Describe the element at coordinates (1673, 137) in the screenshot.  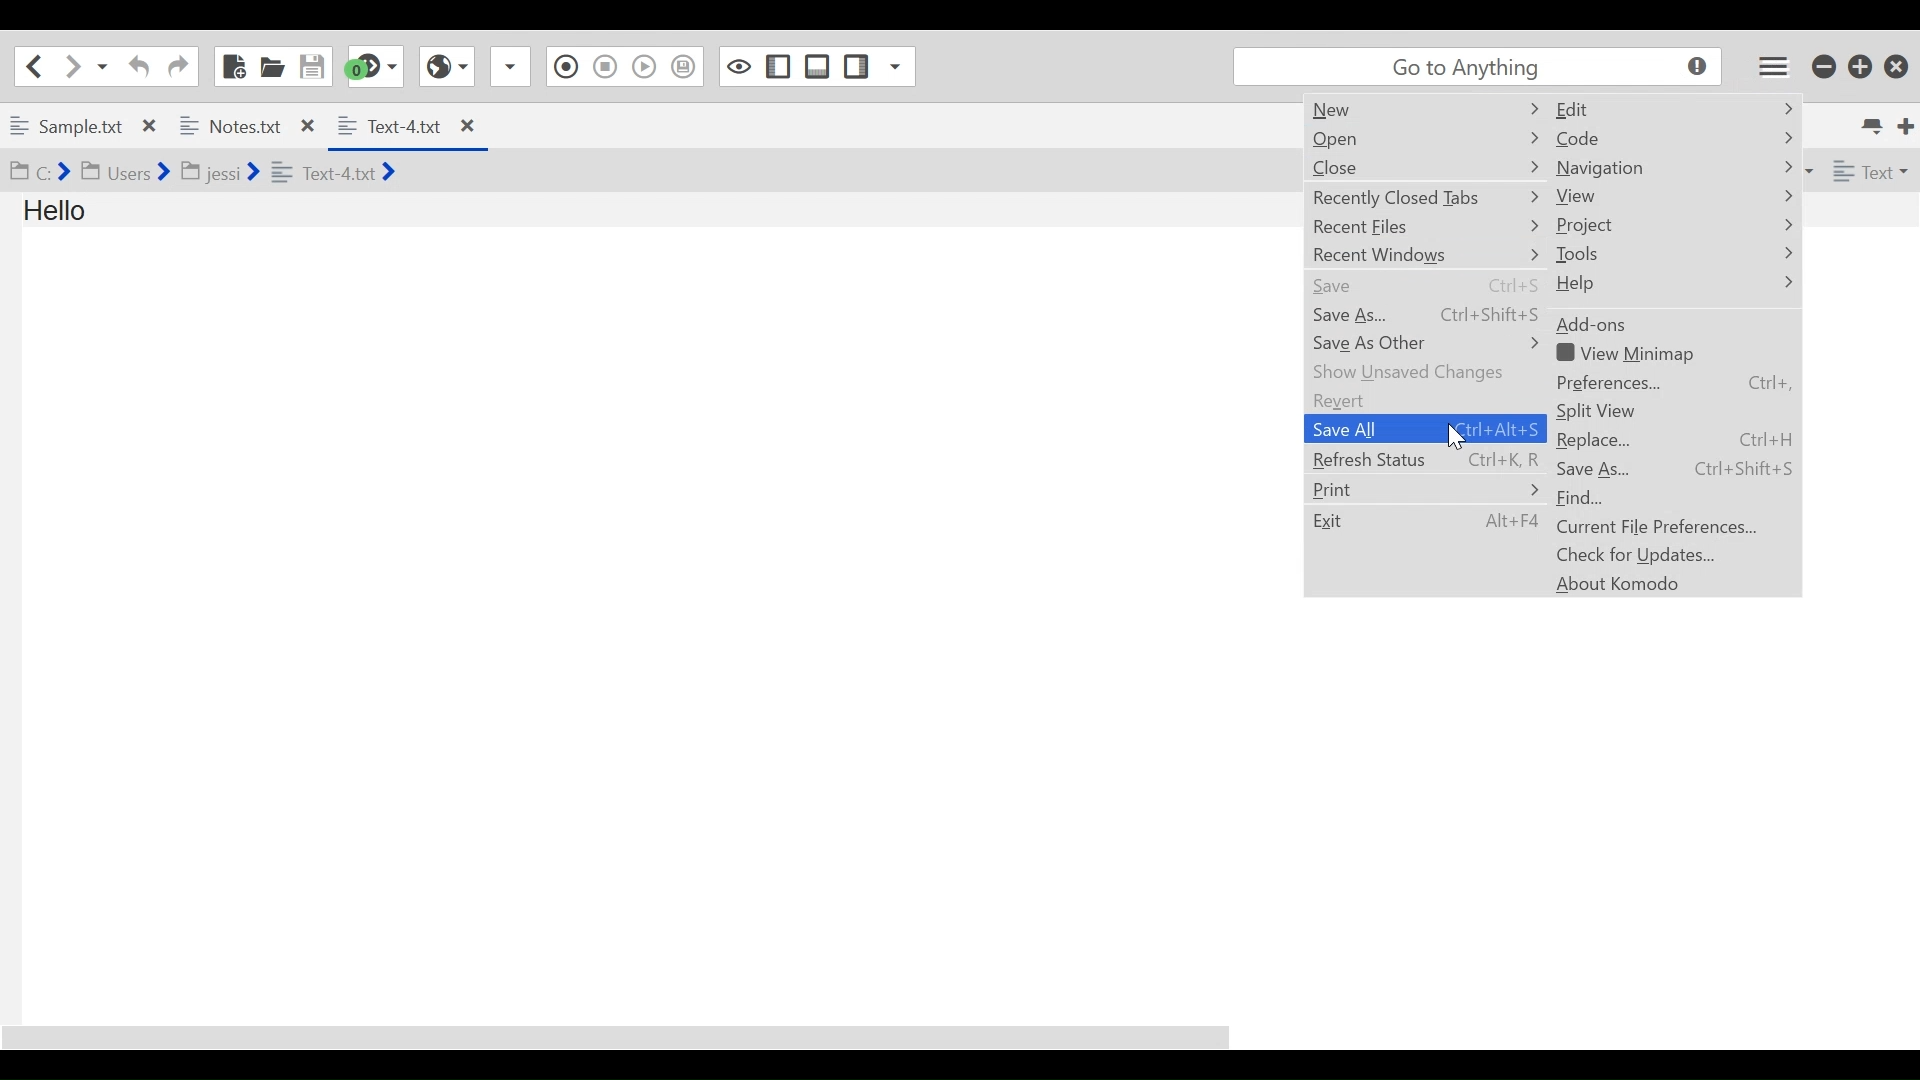
I see `Code` at that location.